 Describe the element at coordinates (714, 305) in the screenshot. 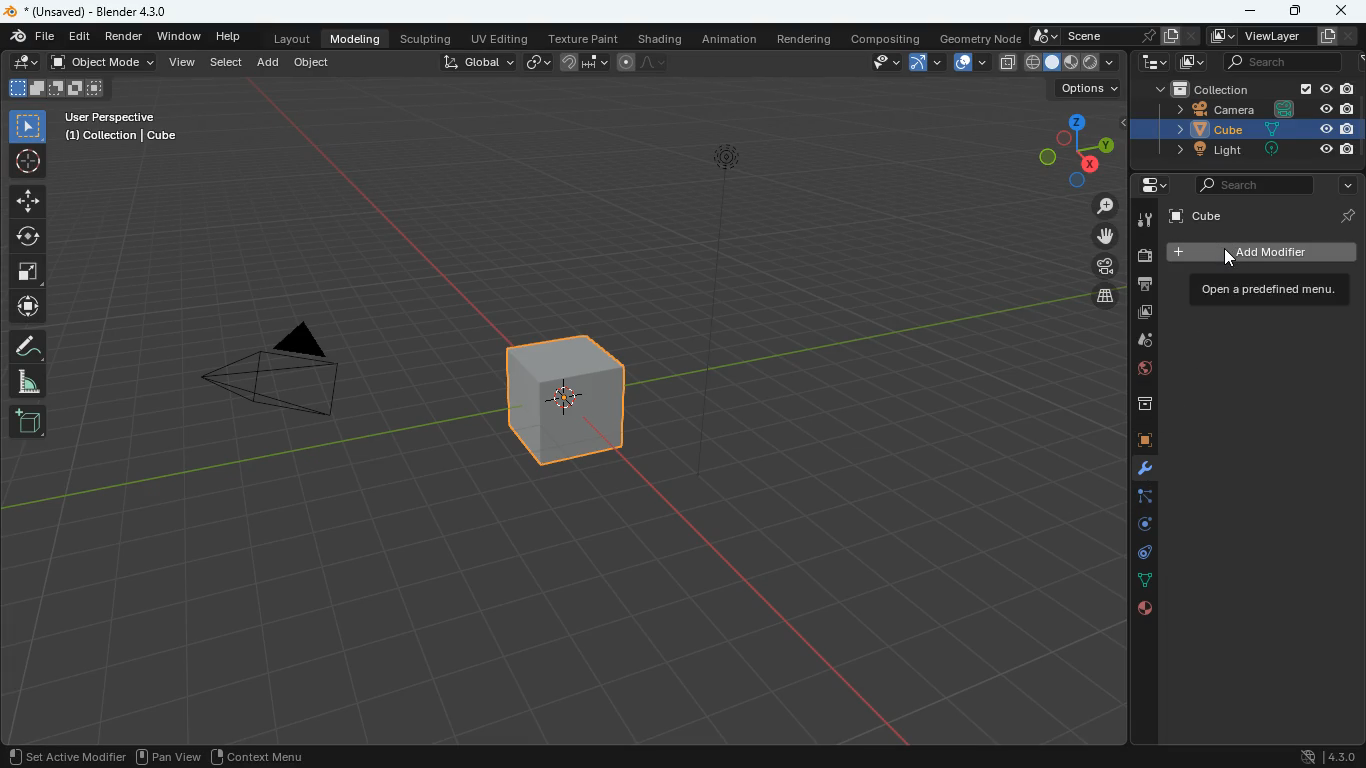

I see `light` at that location.